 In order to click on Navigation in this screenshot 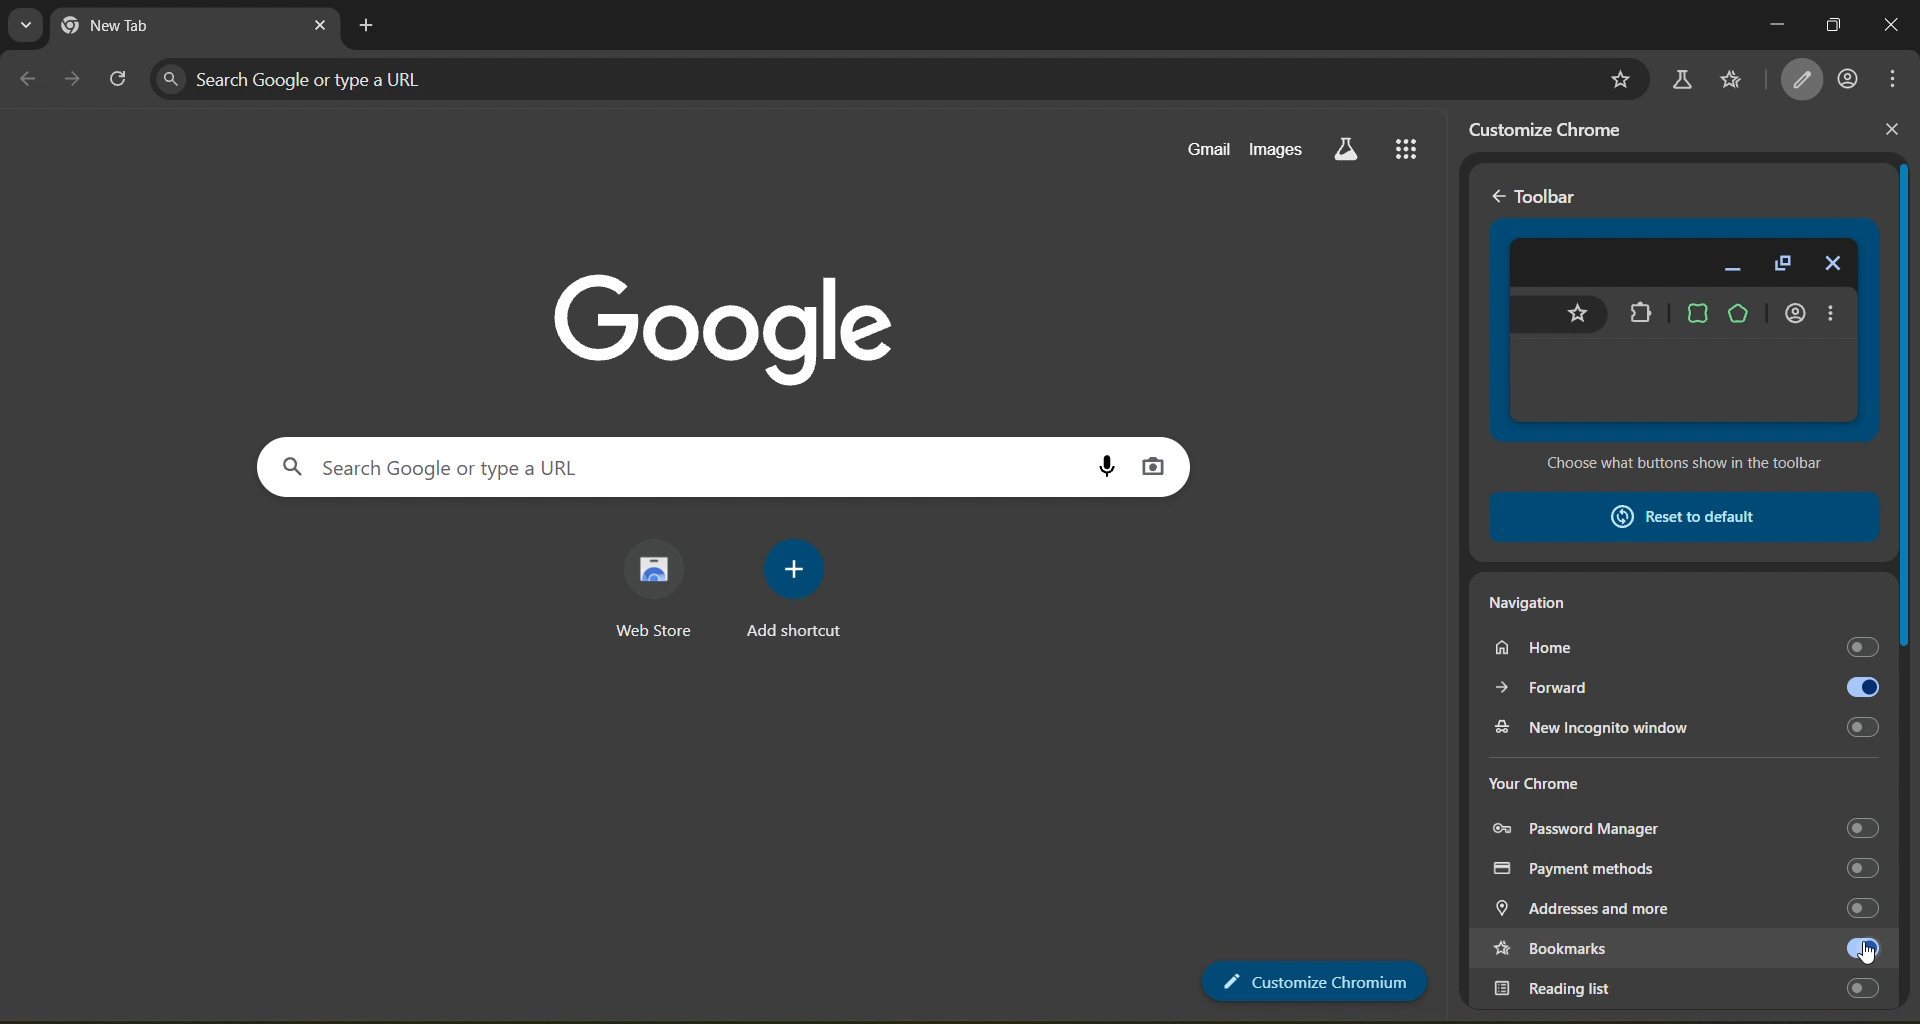, I will do `click(1536, 606)`.